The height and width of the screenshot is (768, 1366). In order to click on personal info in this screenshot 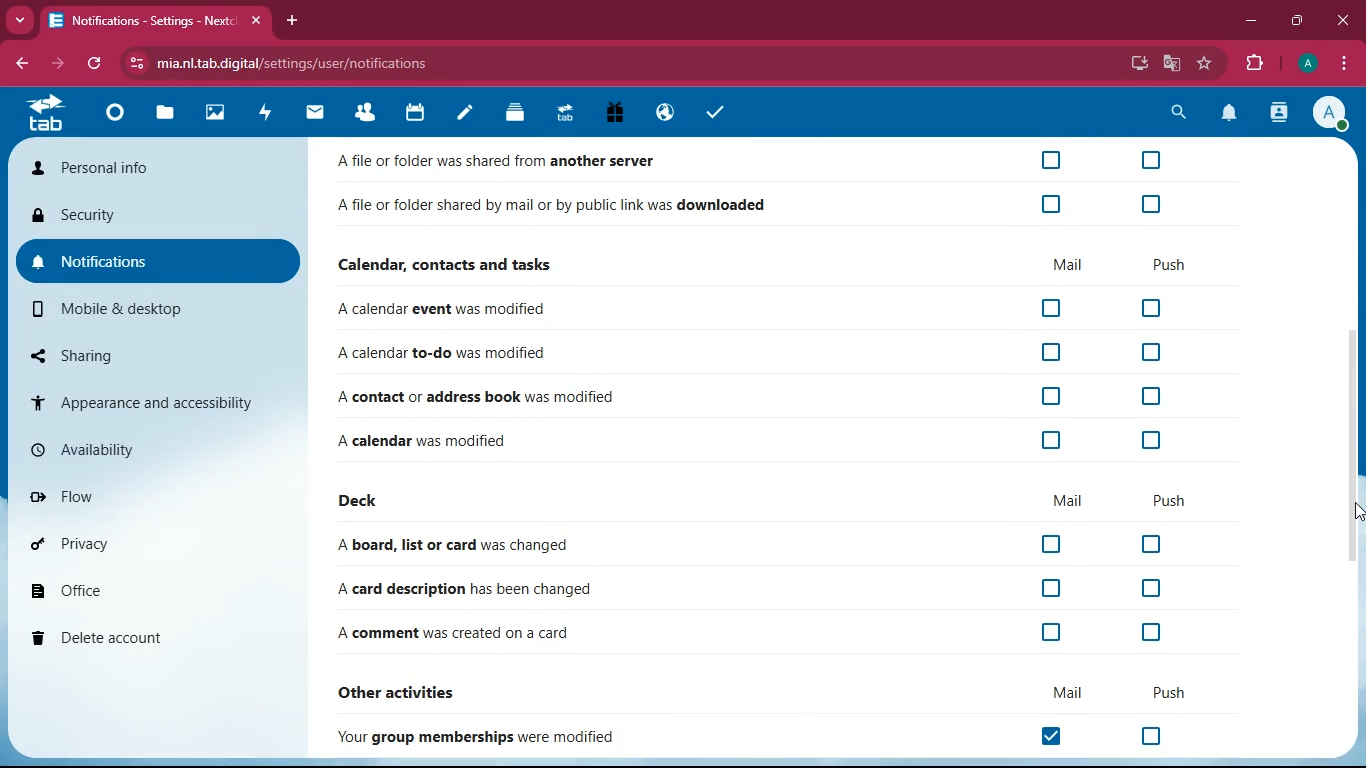, I will do `click(153, 170)`.